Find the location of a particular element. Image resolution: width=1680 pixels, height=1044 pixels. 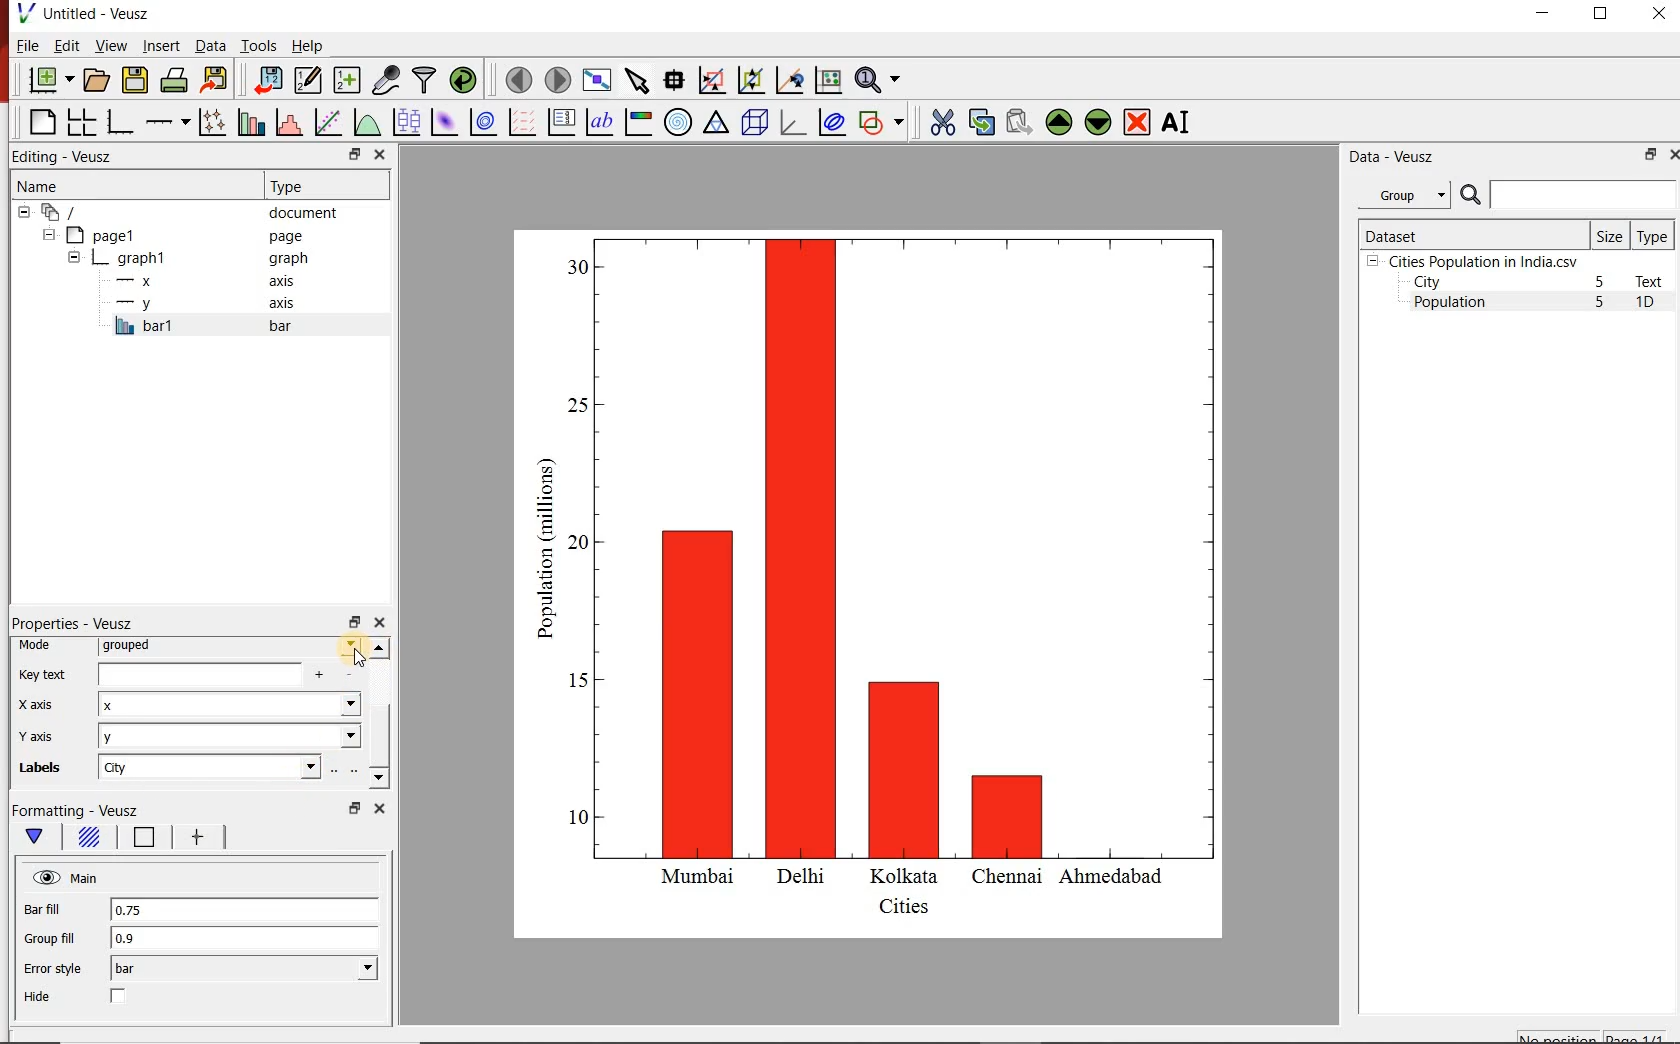

Tools is located at coordinates (257, 45).